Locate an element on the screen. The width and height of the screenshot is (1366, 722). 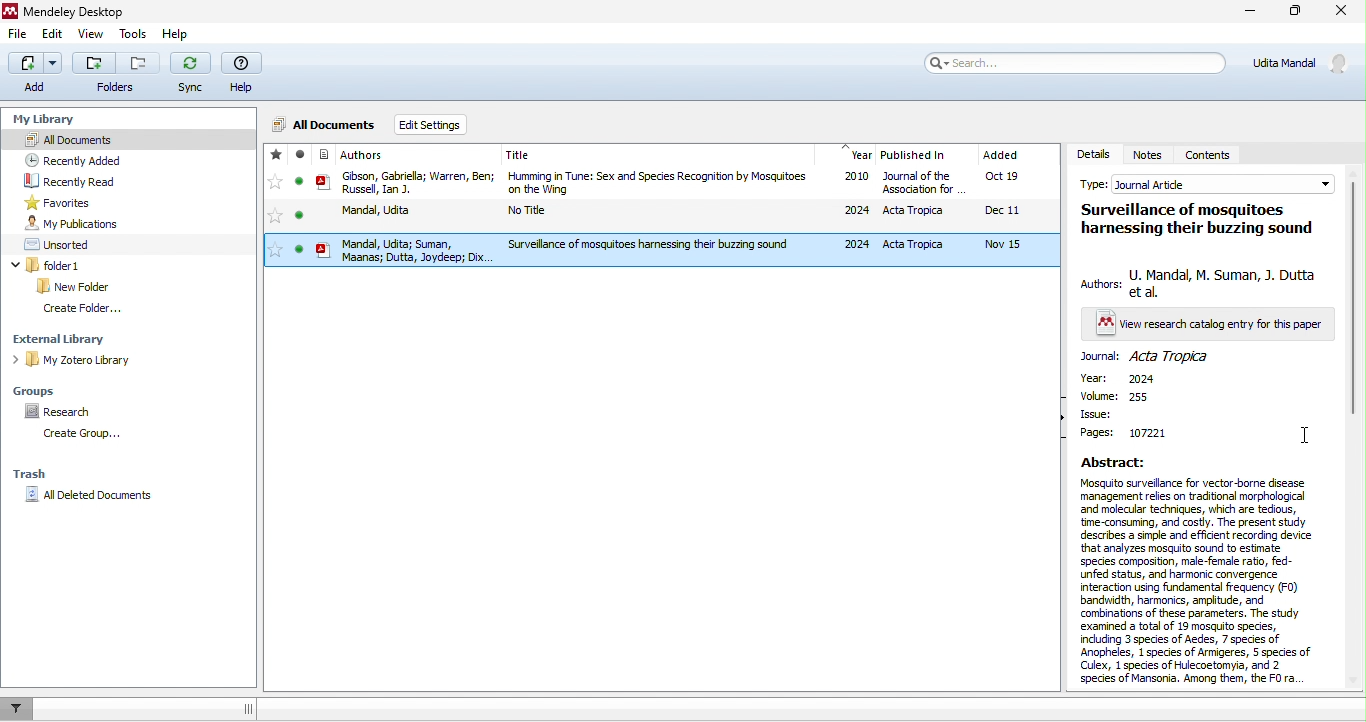
help is located at coordinates (245, 71).